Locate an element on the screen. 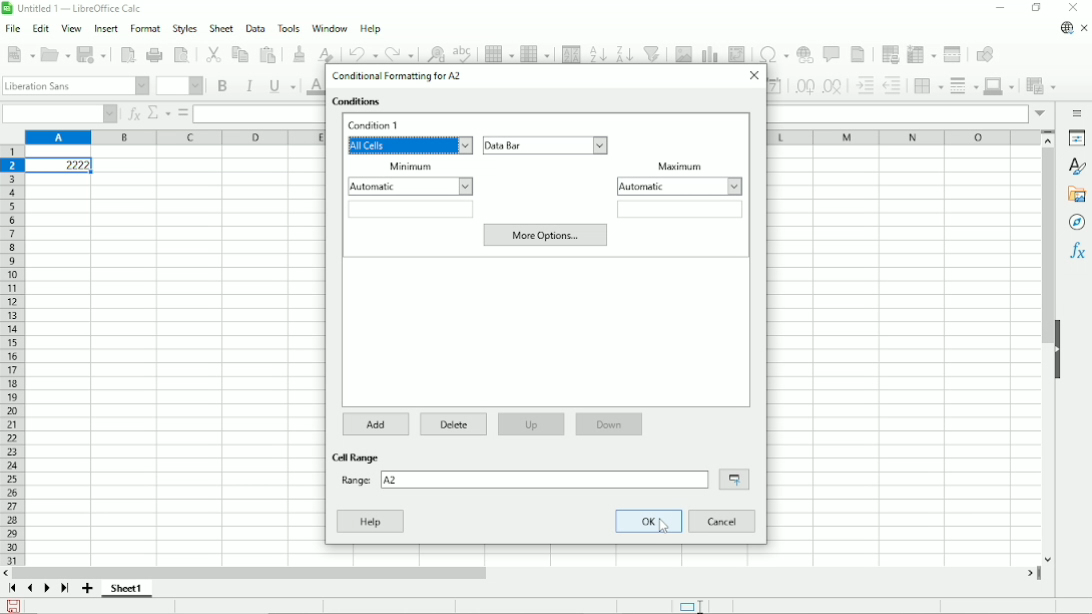 The width and height of the screenshot is (1092, 614). Border style is located at coordinates (963, 87).